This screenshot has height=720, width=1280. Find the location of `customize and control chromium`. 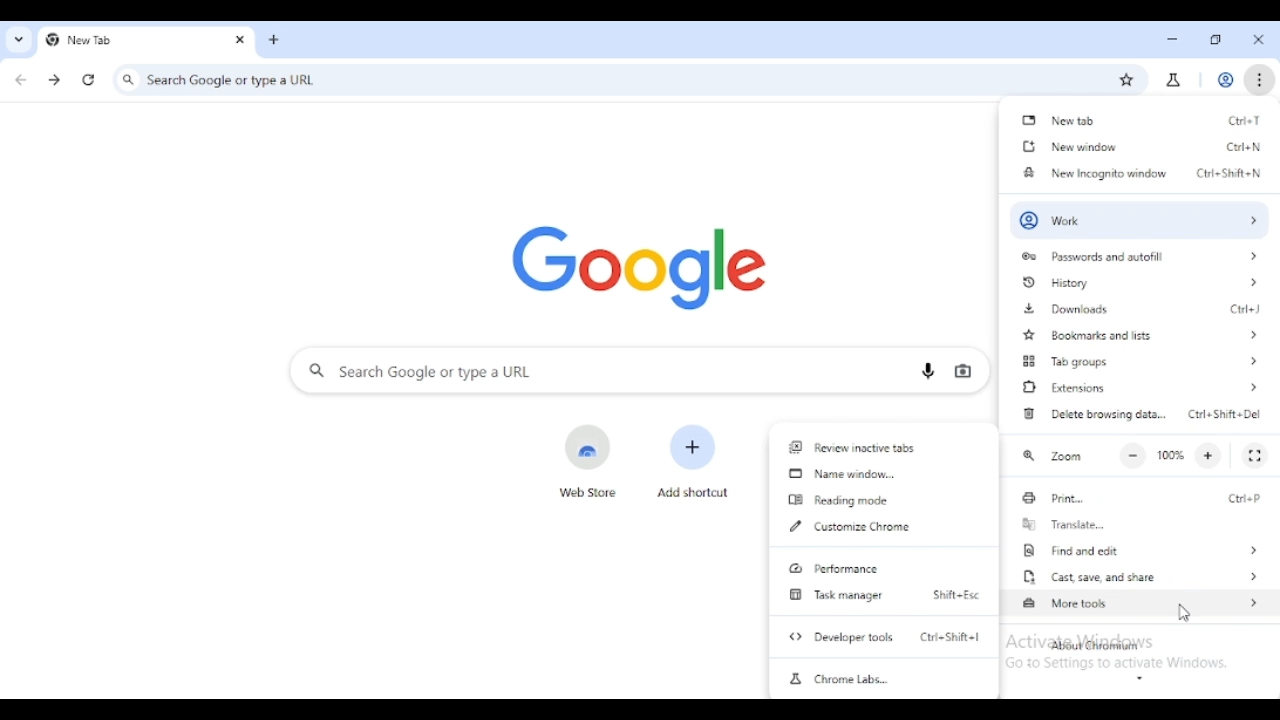

customize and control chromium is located at coordinates (1261, 79).